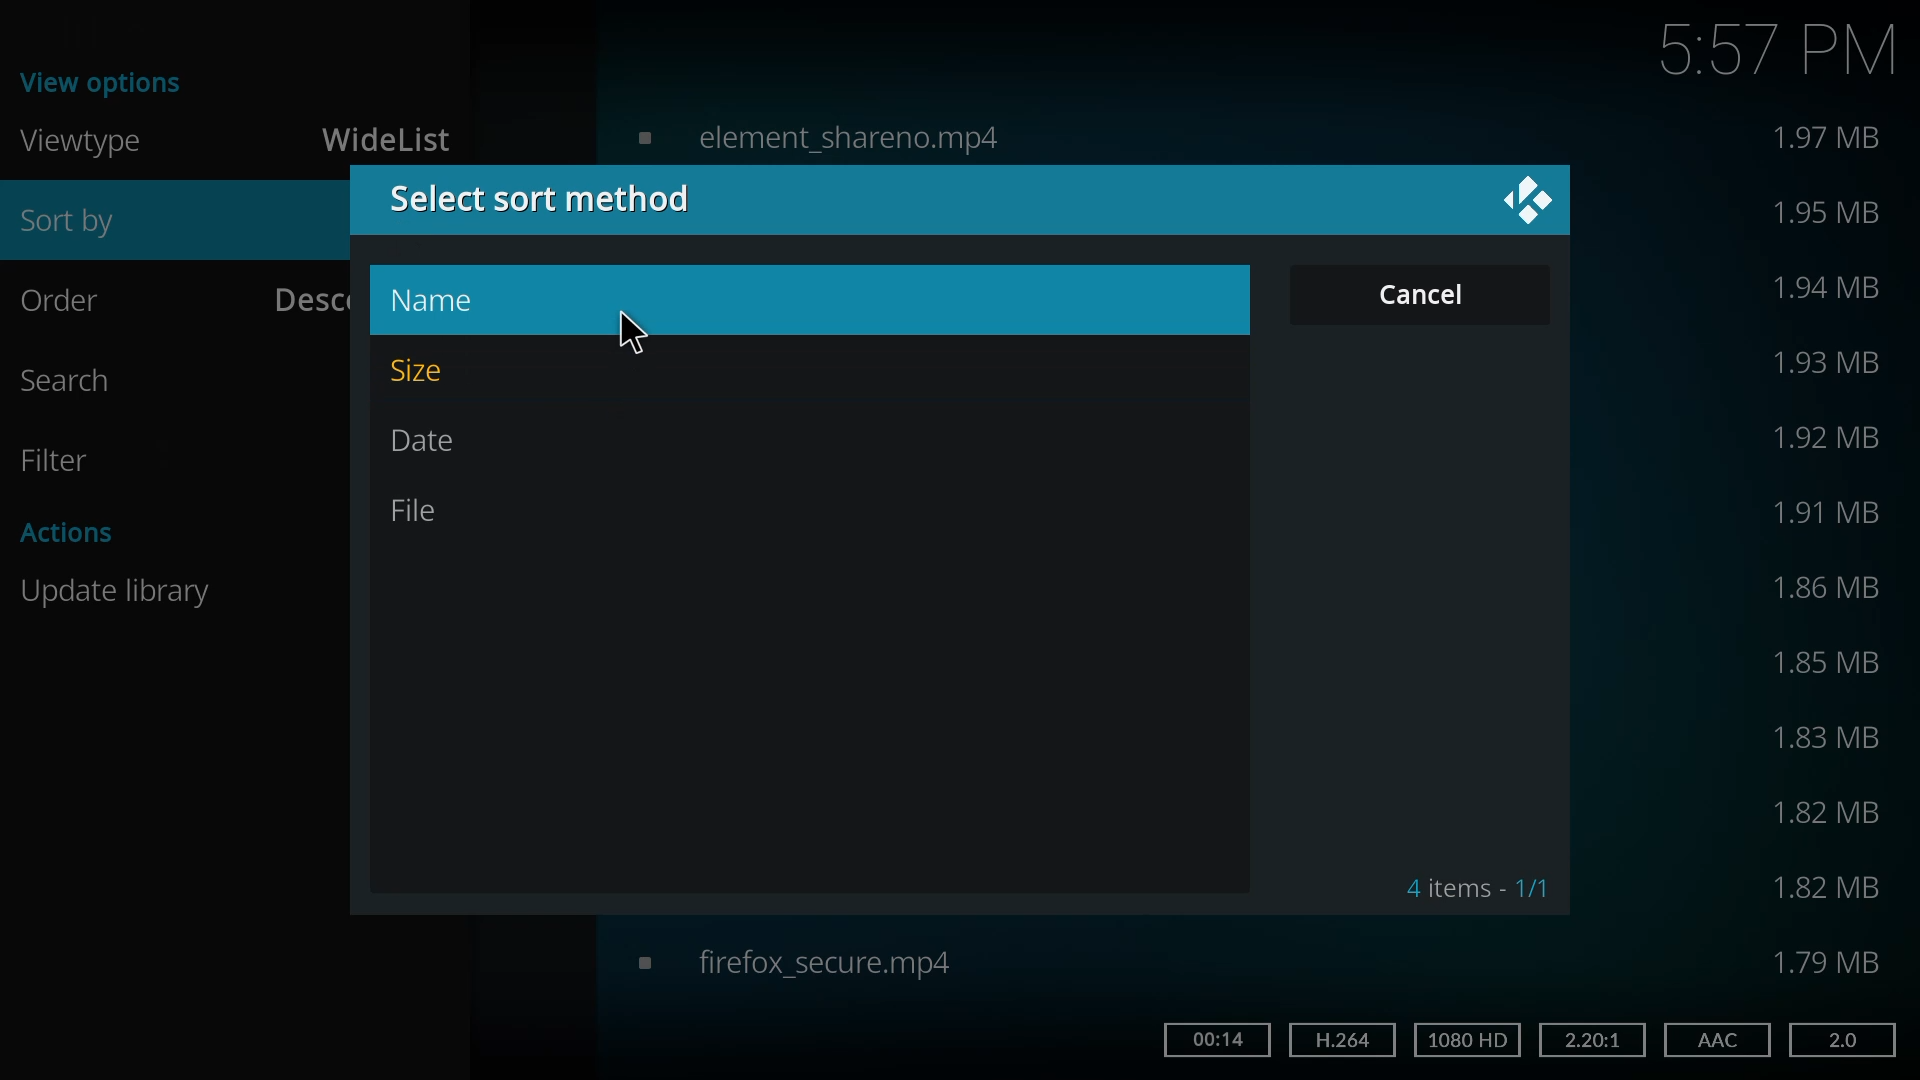 The height and width of the screenshot is (1080, 1920). Describe the element at coordinates (1825, 887) in the screenshot. I see `size` at that location.